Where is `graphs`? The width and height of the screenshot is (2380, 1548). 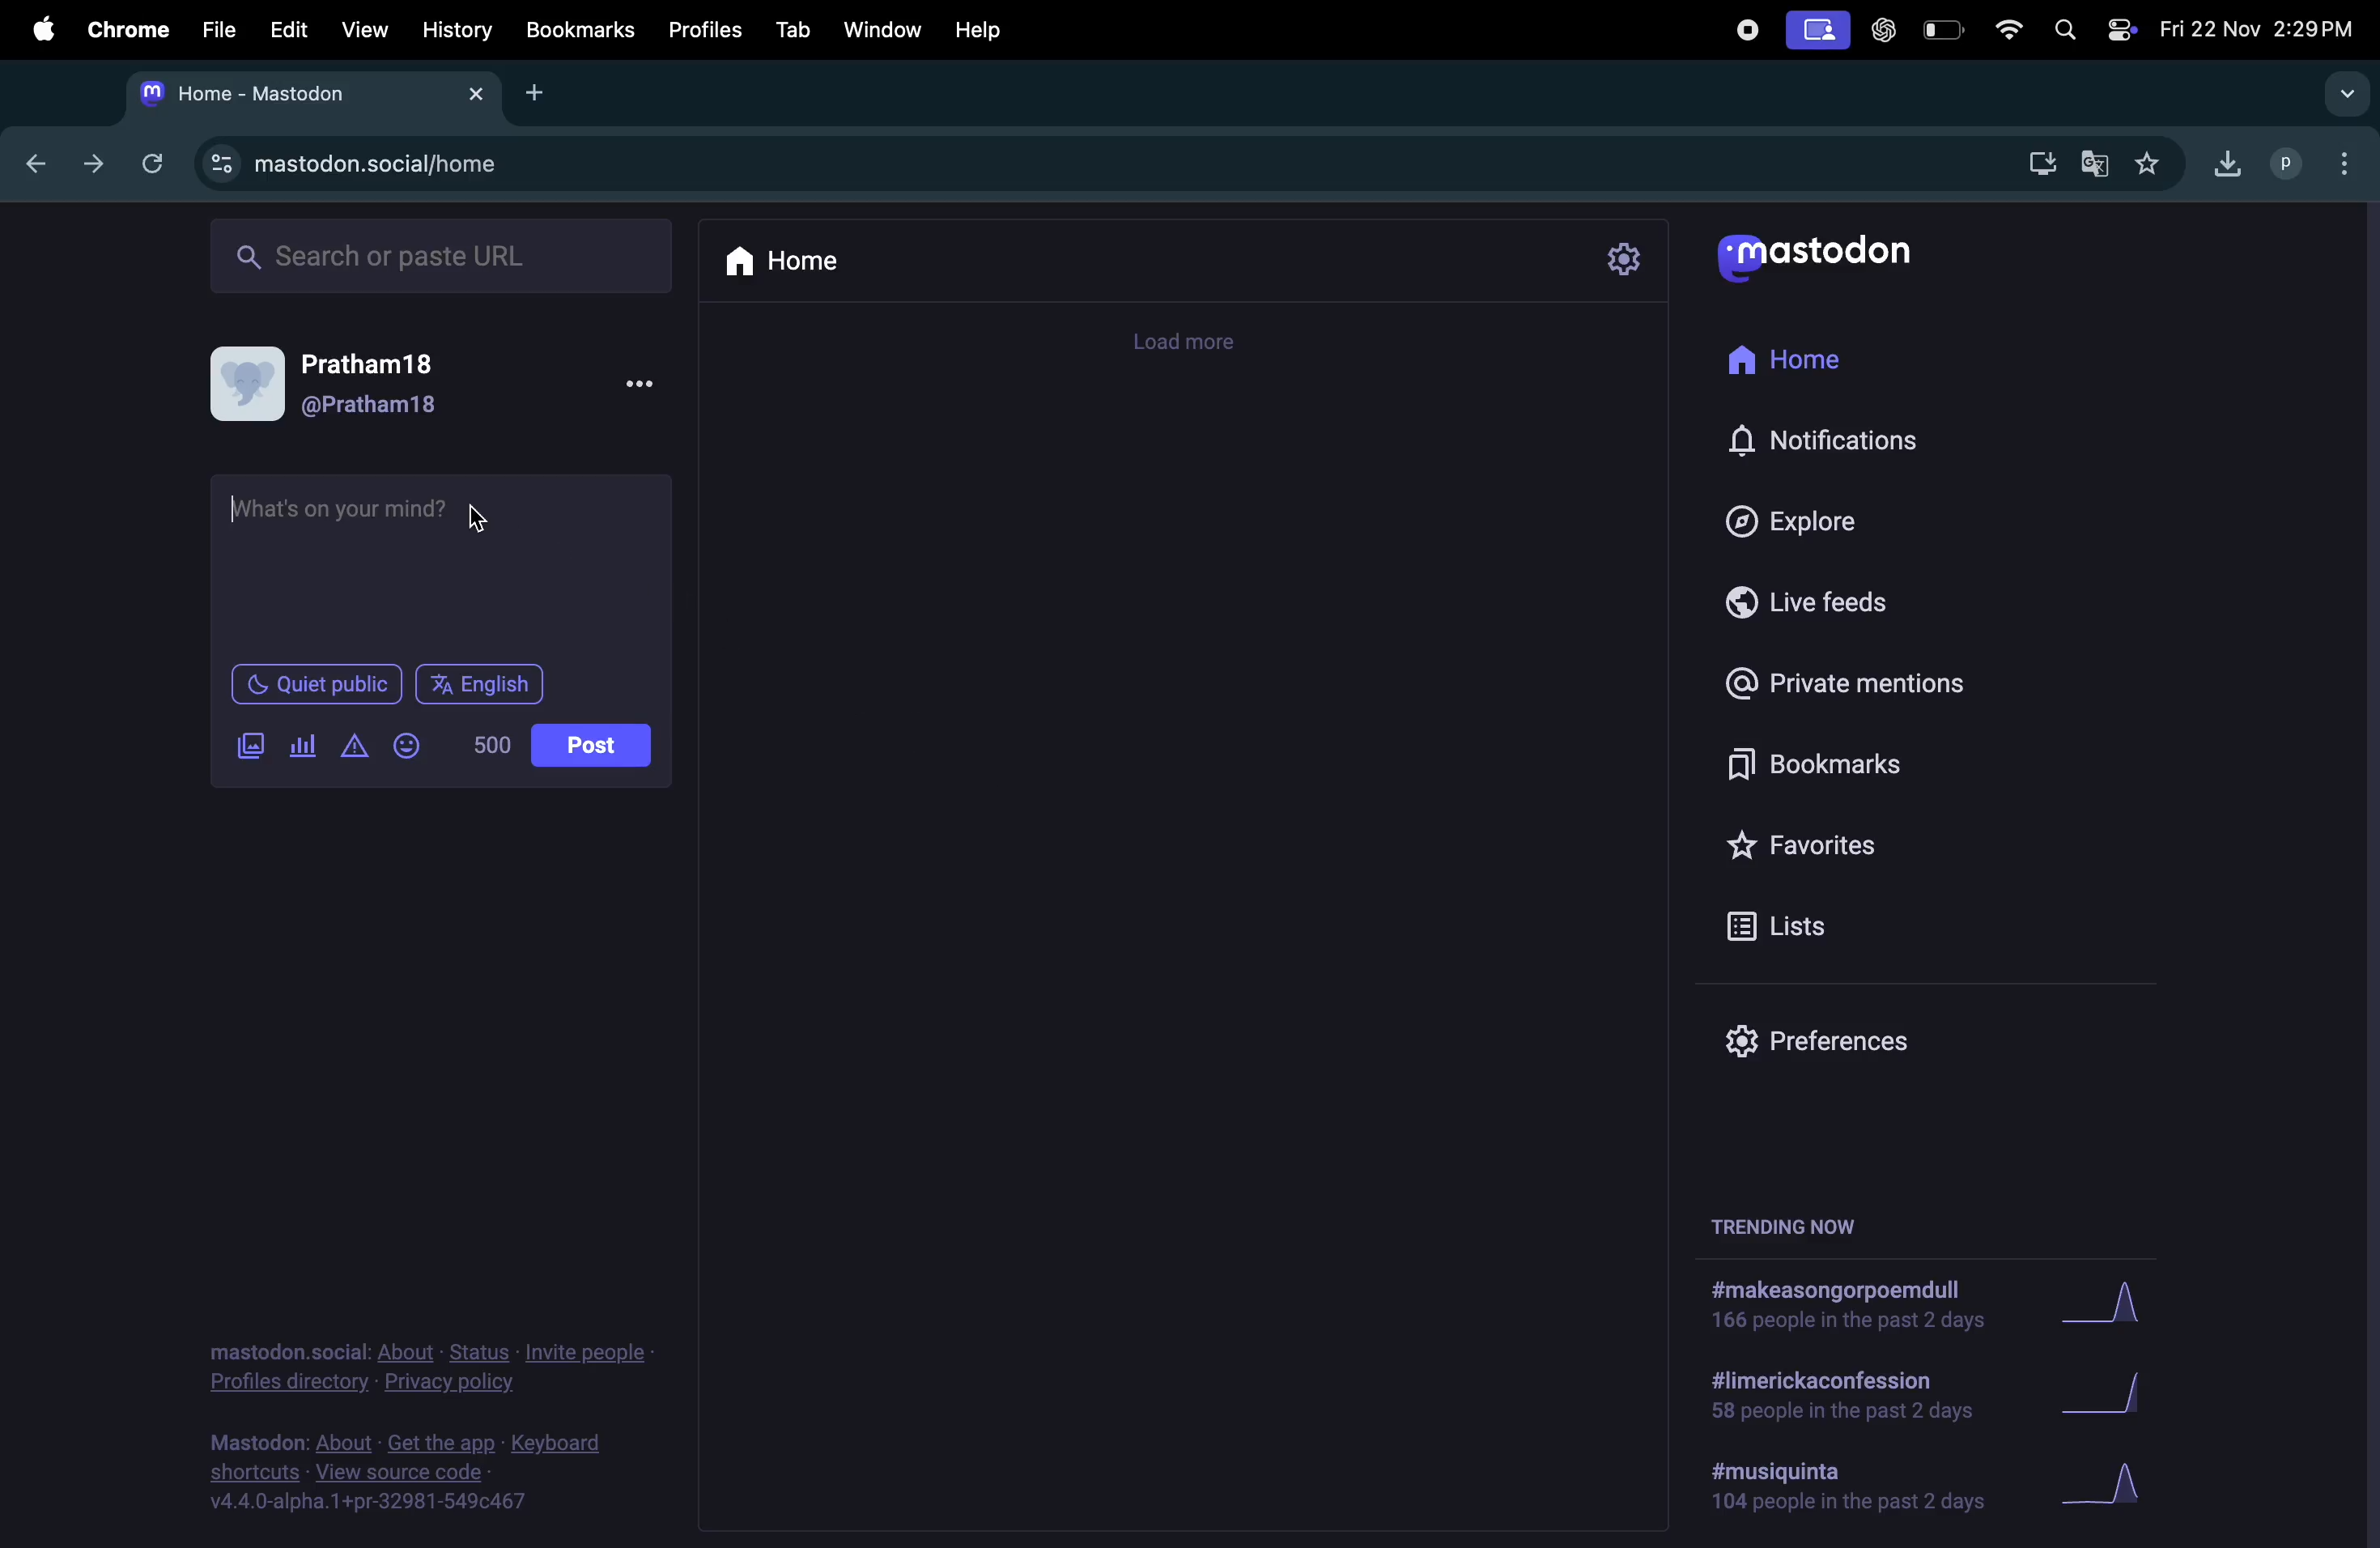
graphs is located at coordinates (2170, 1483).